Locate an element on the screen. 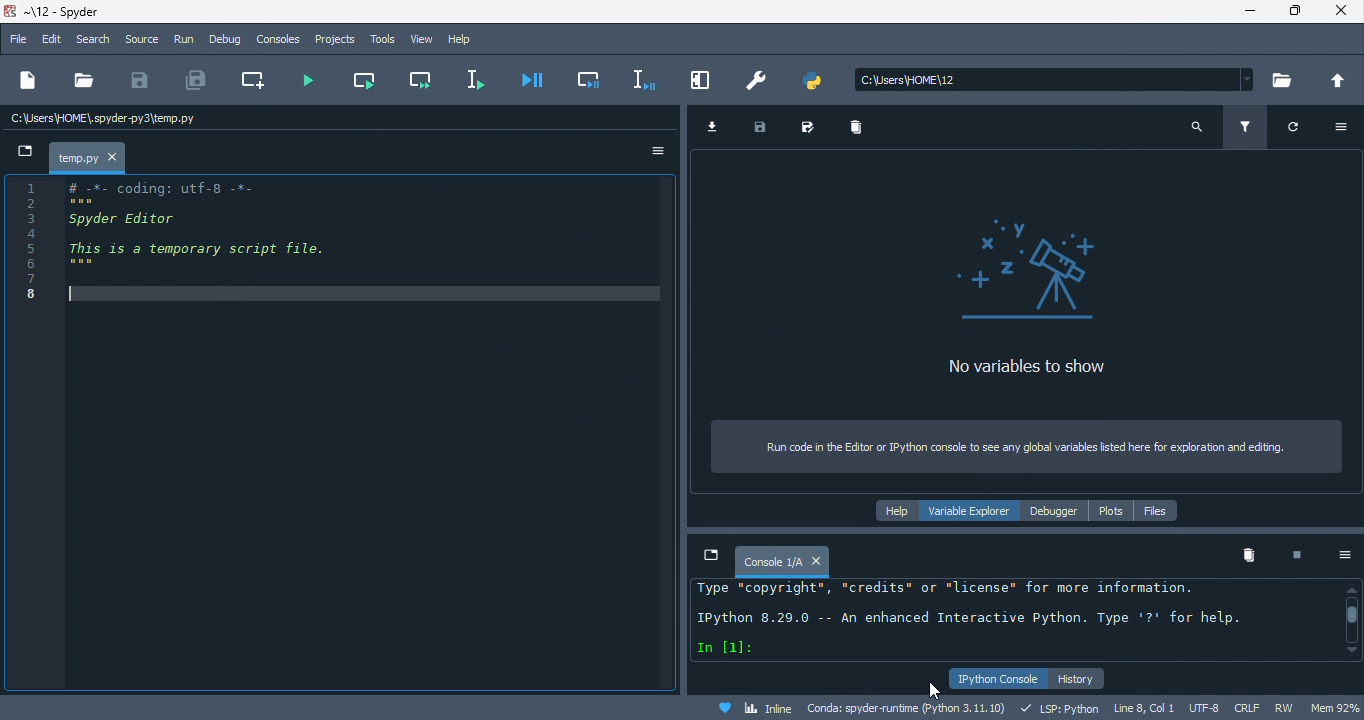 This screenshot has width=1364, height=720. debugger is located at coordinates (1060, 511).